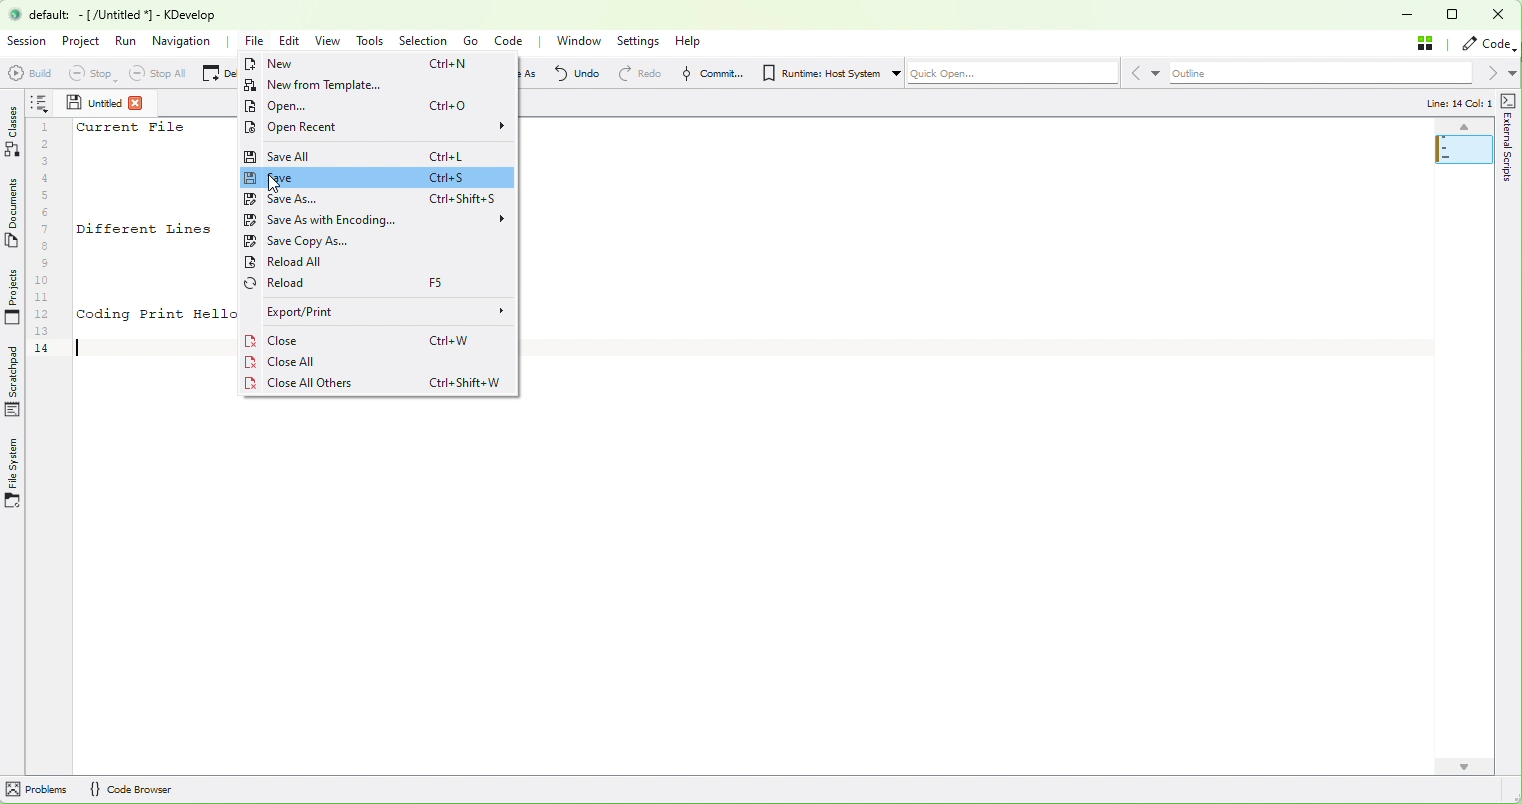 Image resolution: width=1522 pixels, height=804 pixels. What do you see at coordinates (320, 241) in the screenshot?
I see `Save copy as` at bounding box center [320, 241].